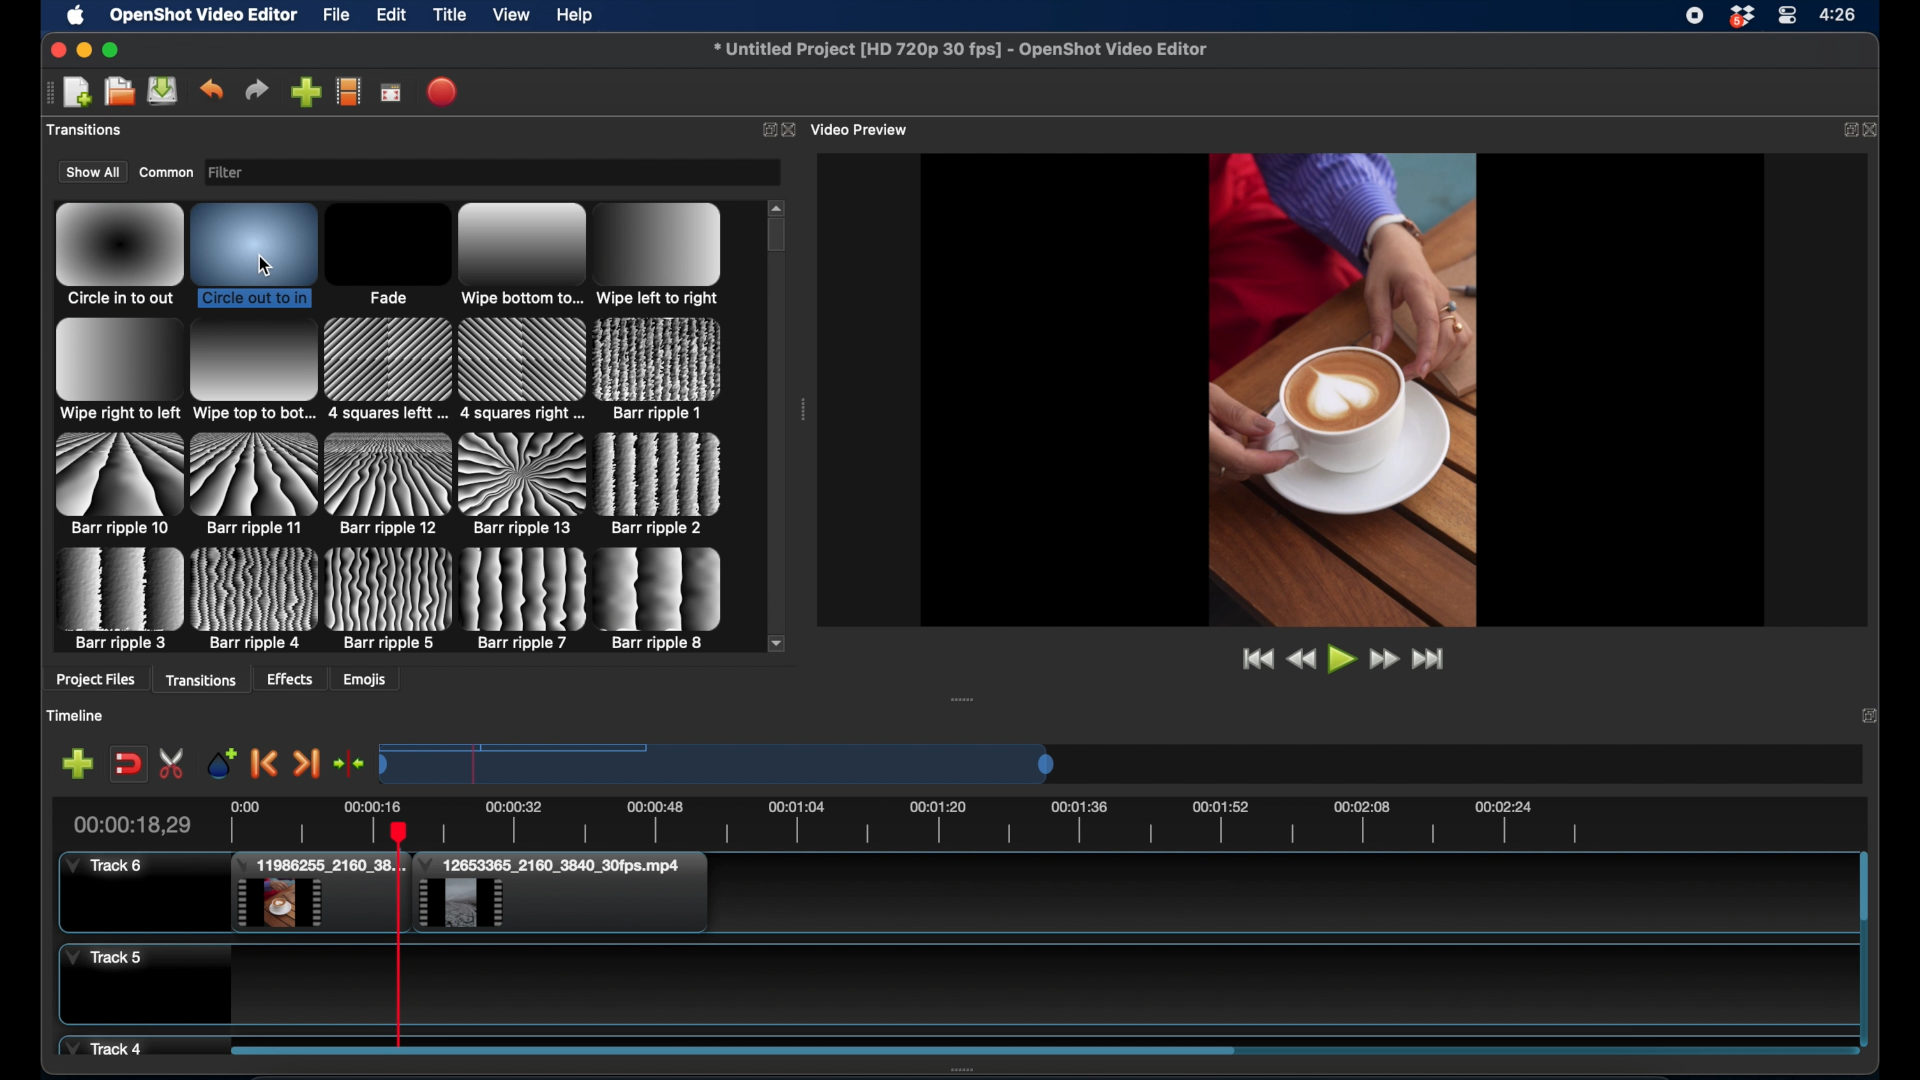 This screenshot has height=1080, width=1920. What do you see at coordinates (164, 91) in the screenshot?
I see `save project` at bounding box center [164, 91].